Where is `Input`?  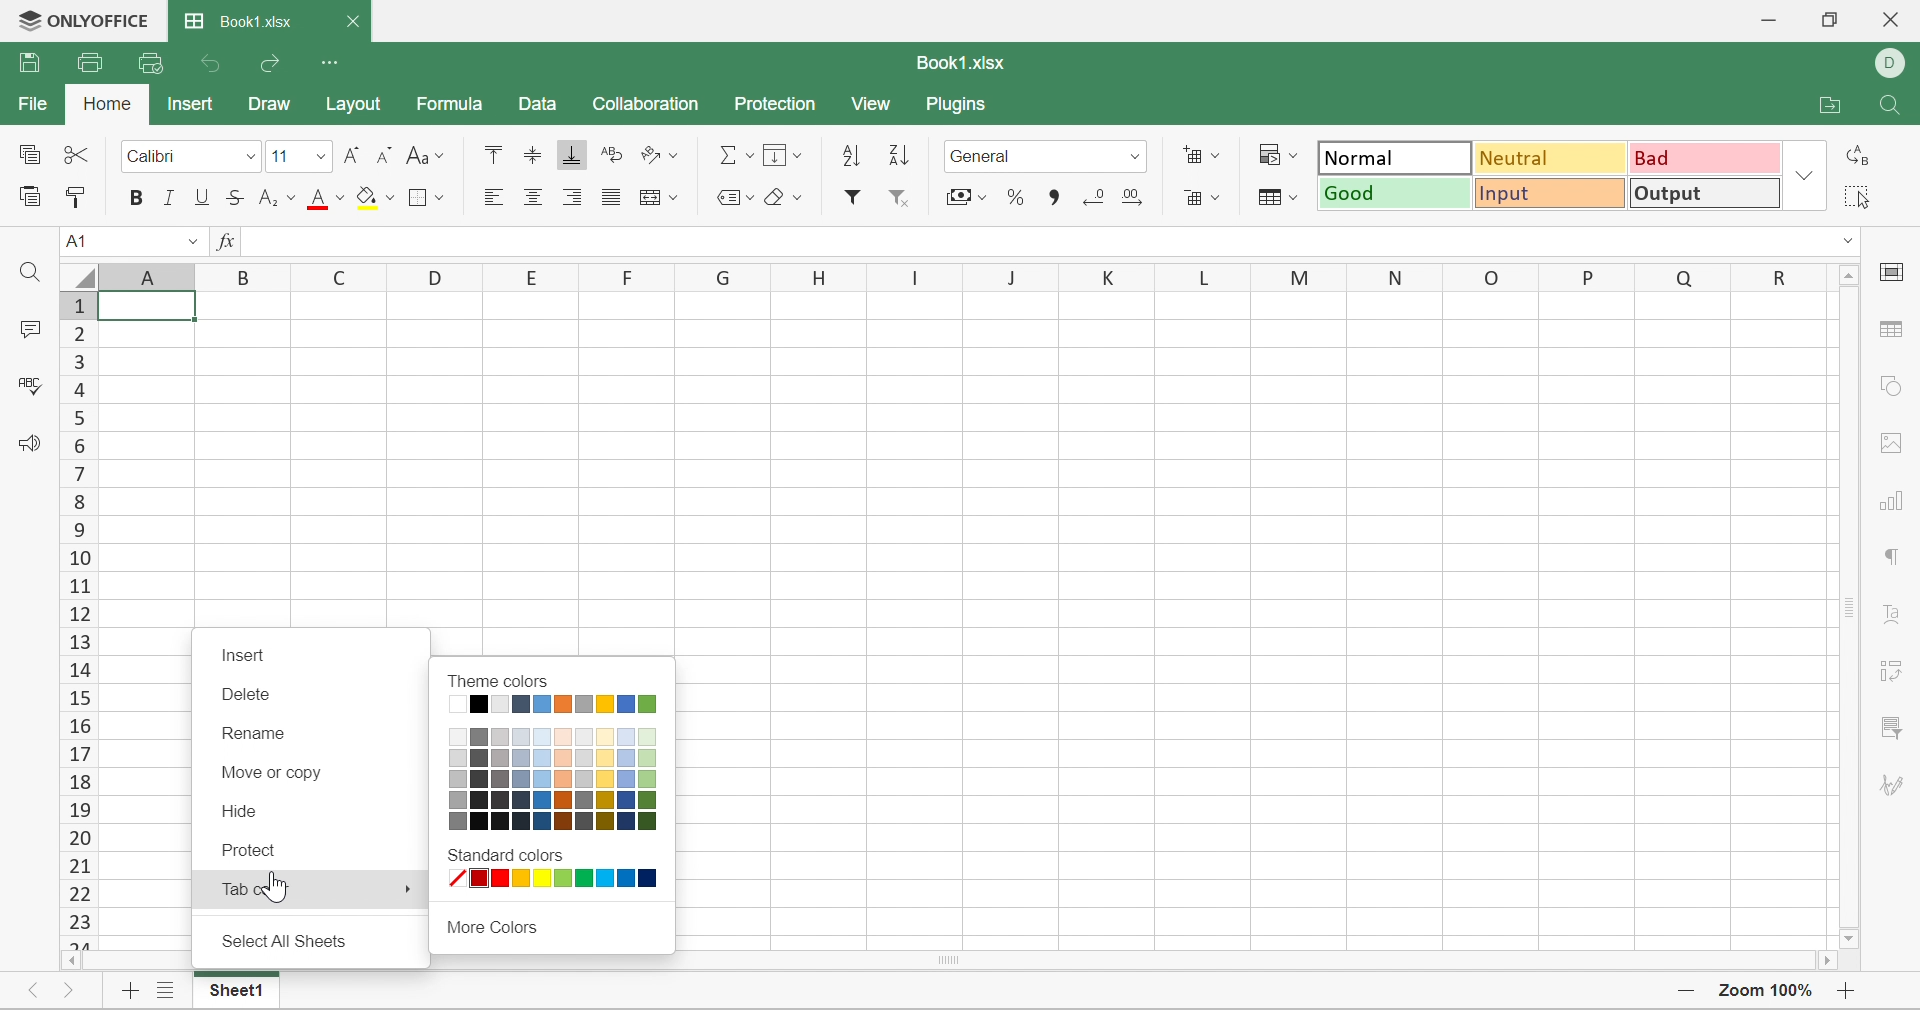
Input is located at coordinates (1551, 192).